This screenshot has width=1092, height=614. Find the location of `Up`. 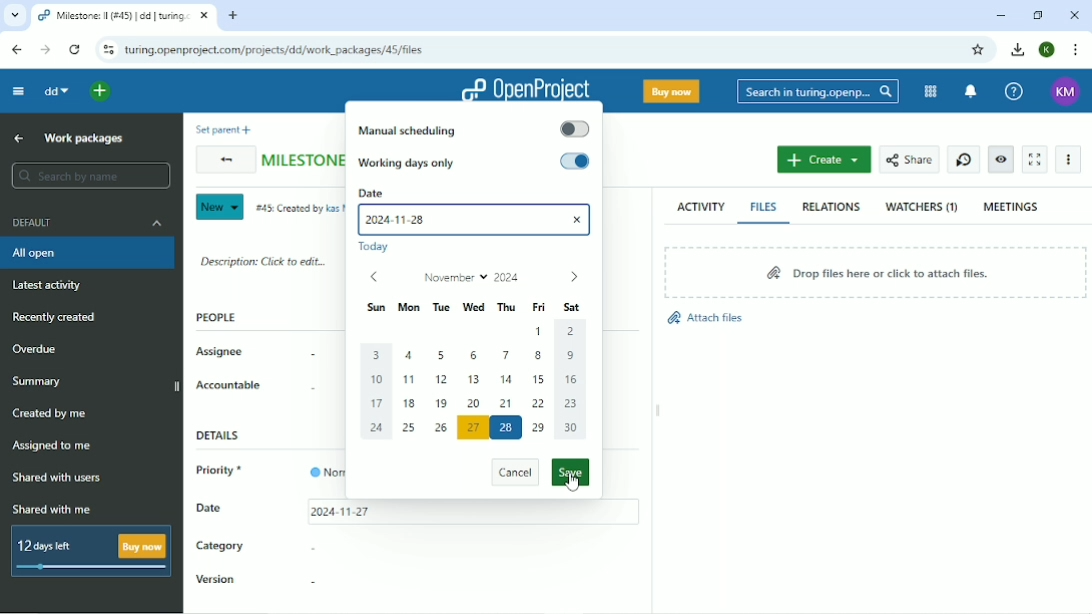

Up is located at coordinates (20, 138).